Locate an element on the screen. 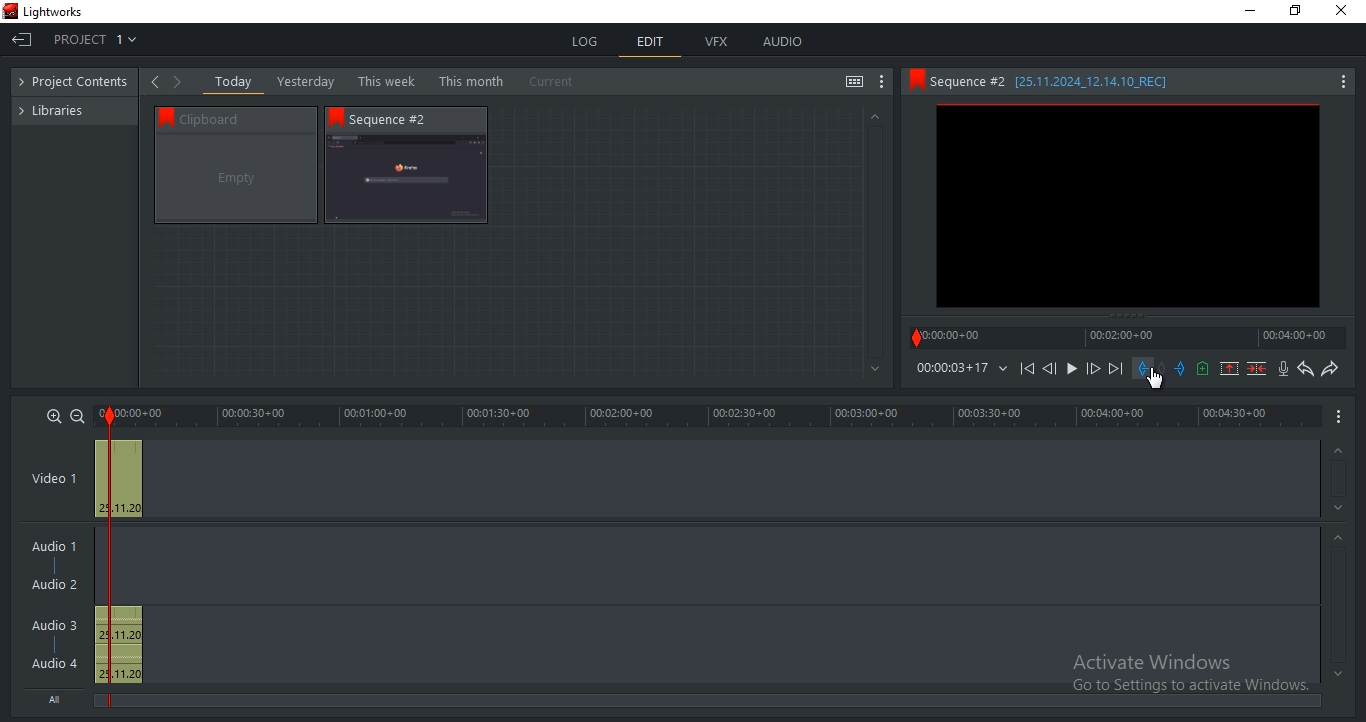 Image resolution: width=1366 pixels, height=722 pixels. restore is located at coordinates (1295, 12).